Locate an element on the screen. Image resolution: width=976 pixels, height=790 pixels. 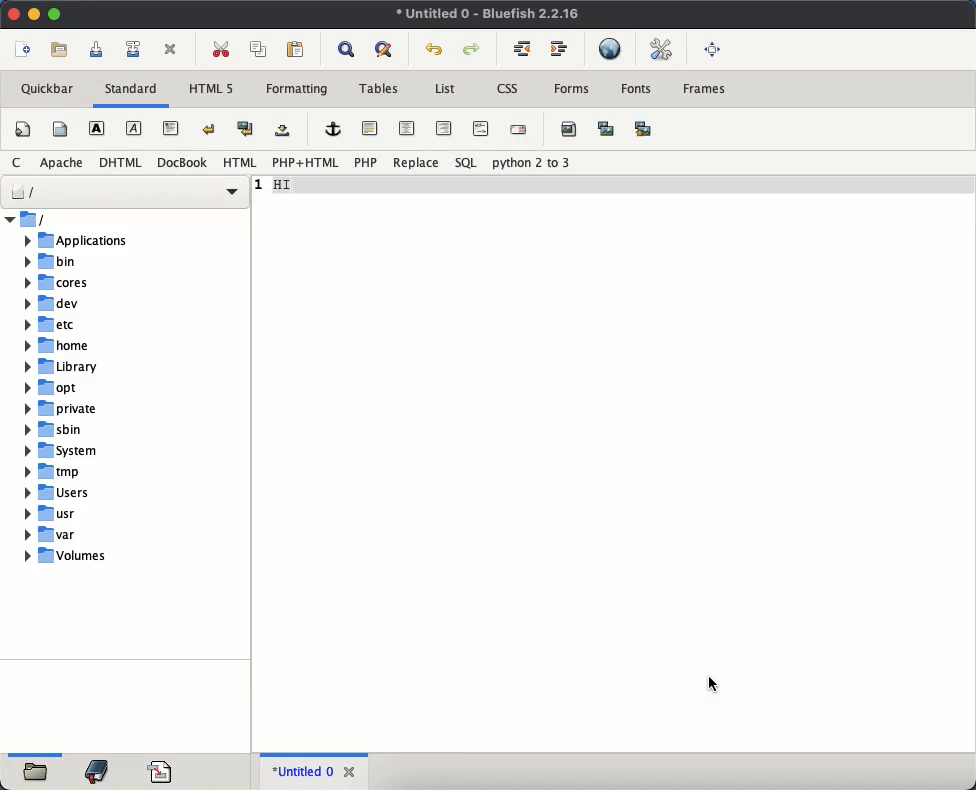
home is located at coordinates (100, 345).